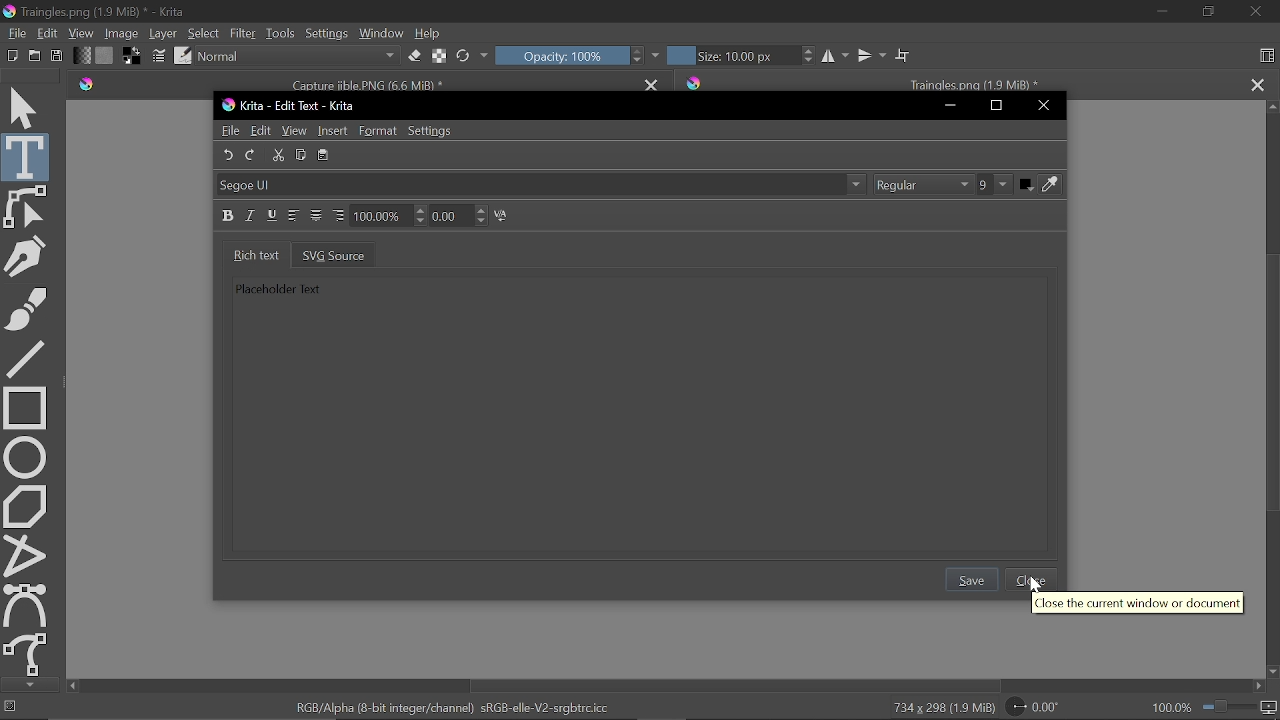 The image size is (1280, 720). I want to click on Caligraphy, so click(28, 255).